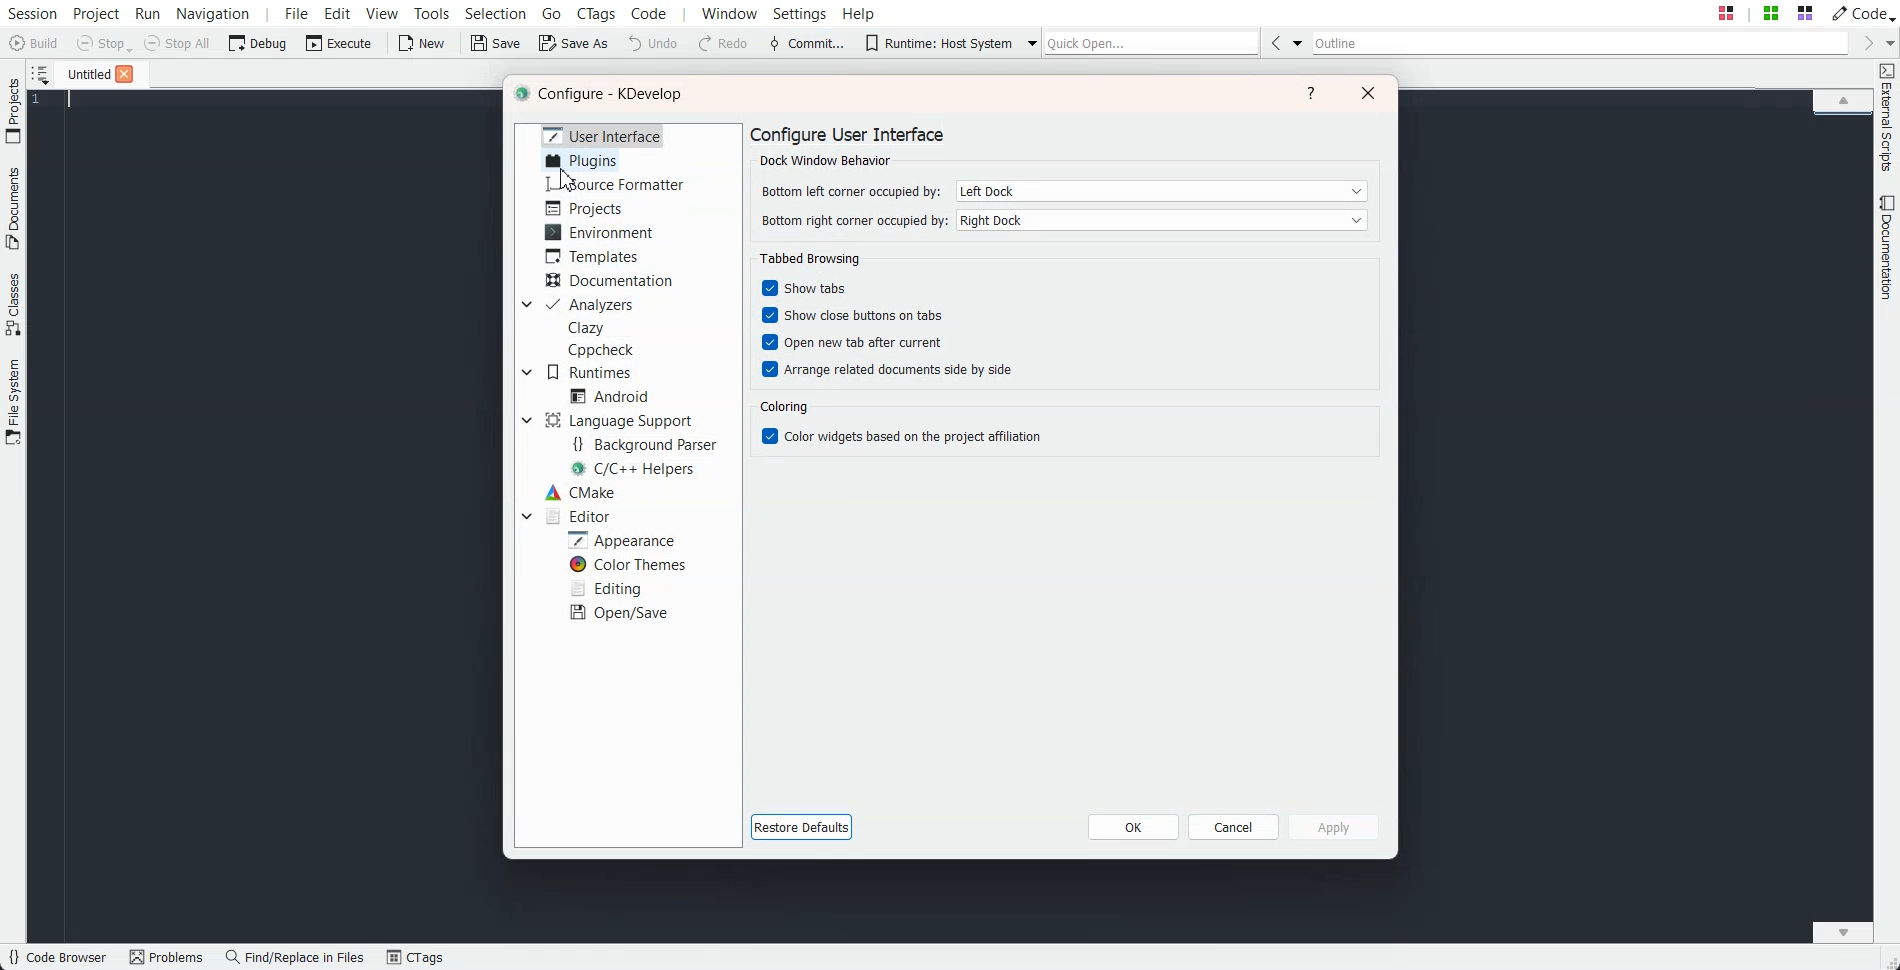  Describe the element at coordinates (1163, 191) in the screenshot. I see `Left Dock` at that location.